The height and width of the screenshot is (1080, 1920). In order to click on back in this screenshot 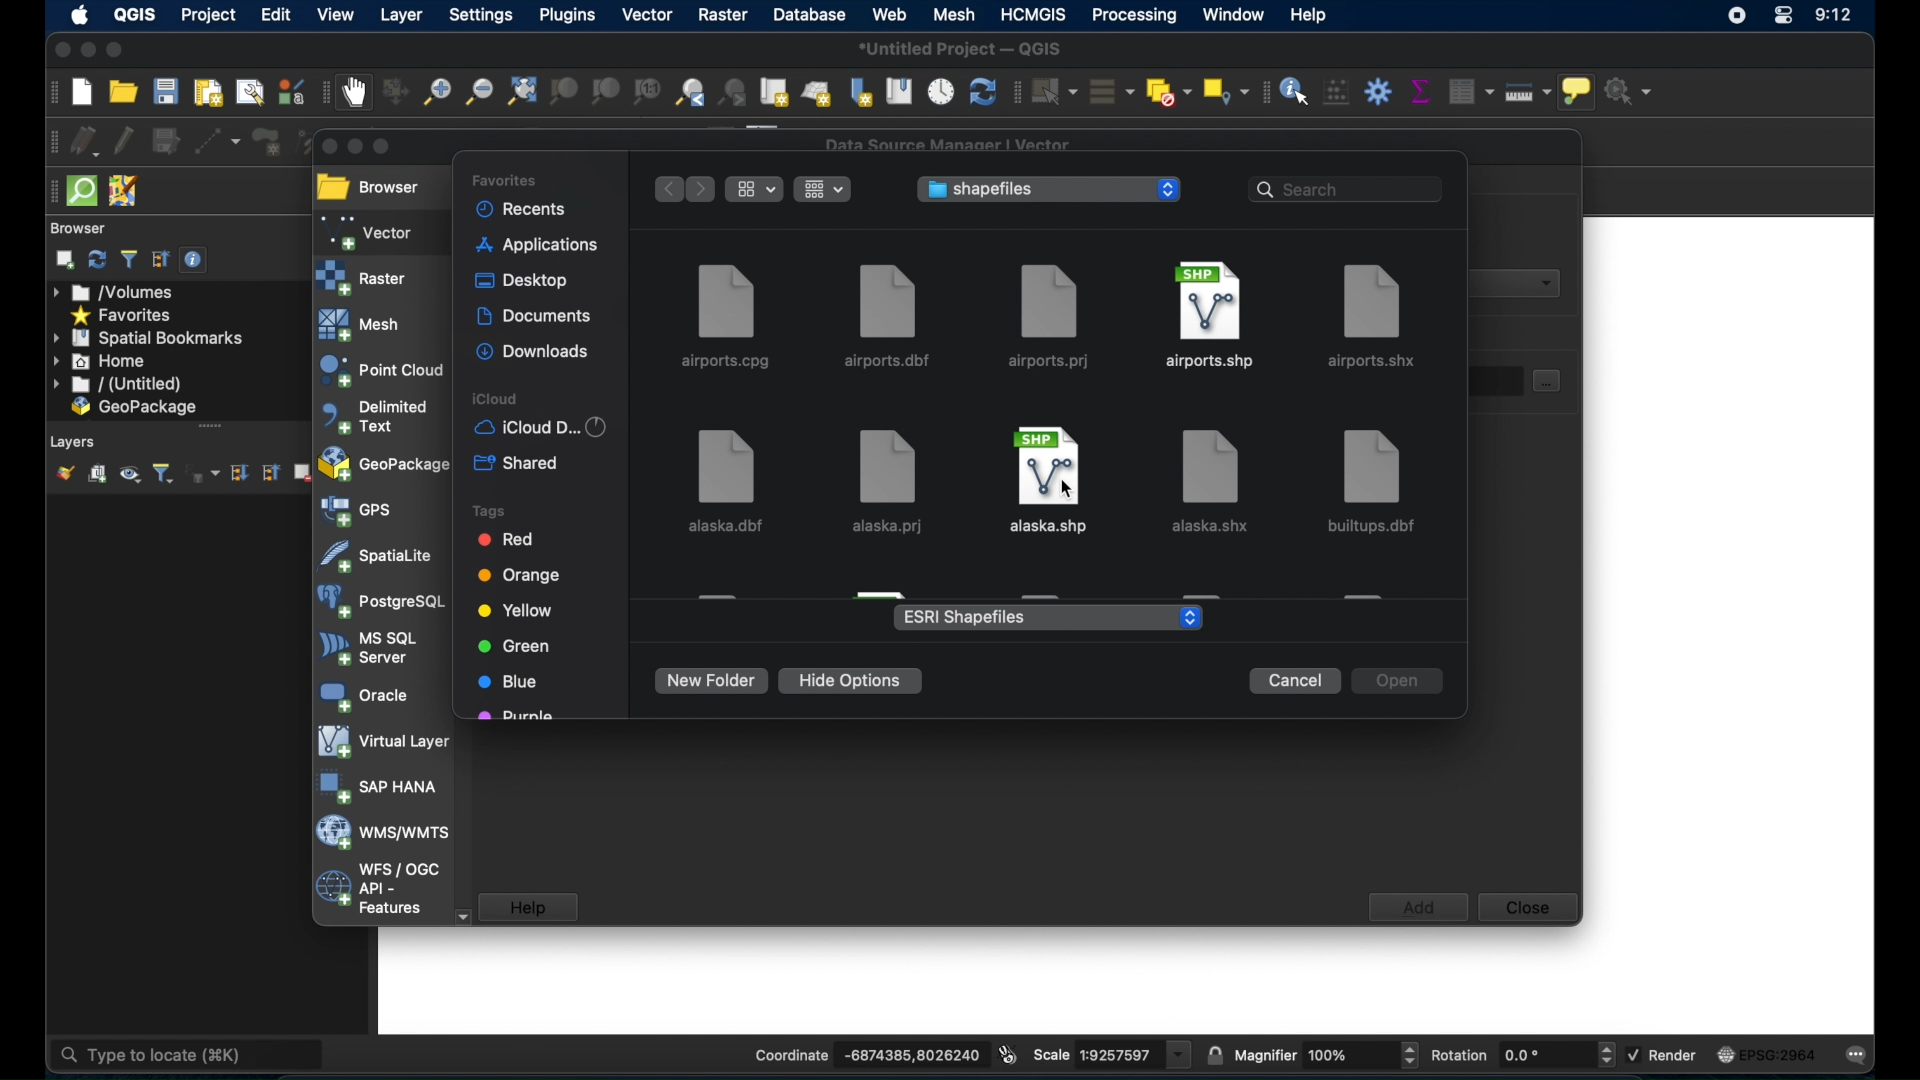, I will do `click(667, 189)`.